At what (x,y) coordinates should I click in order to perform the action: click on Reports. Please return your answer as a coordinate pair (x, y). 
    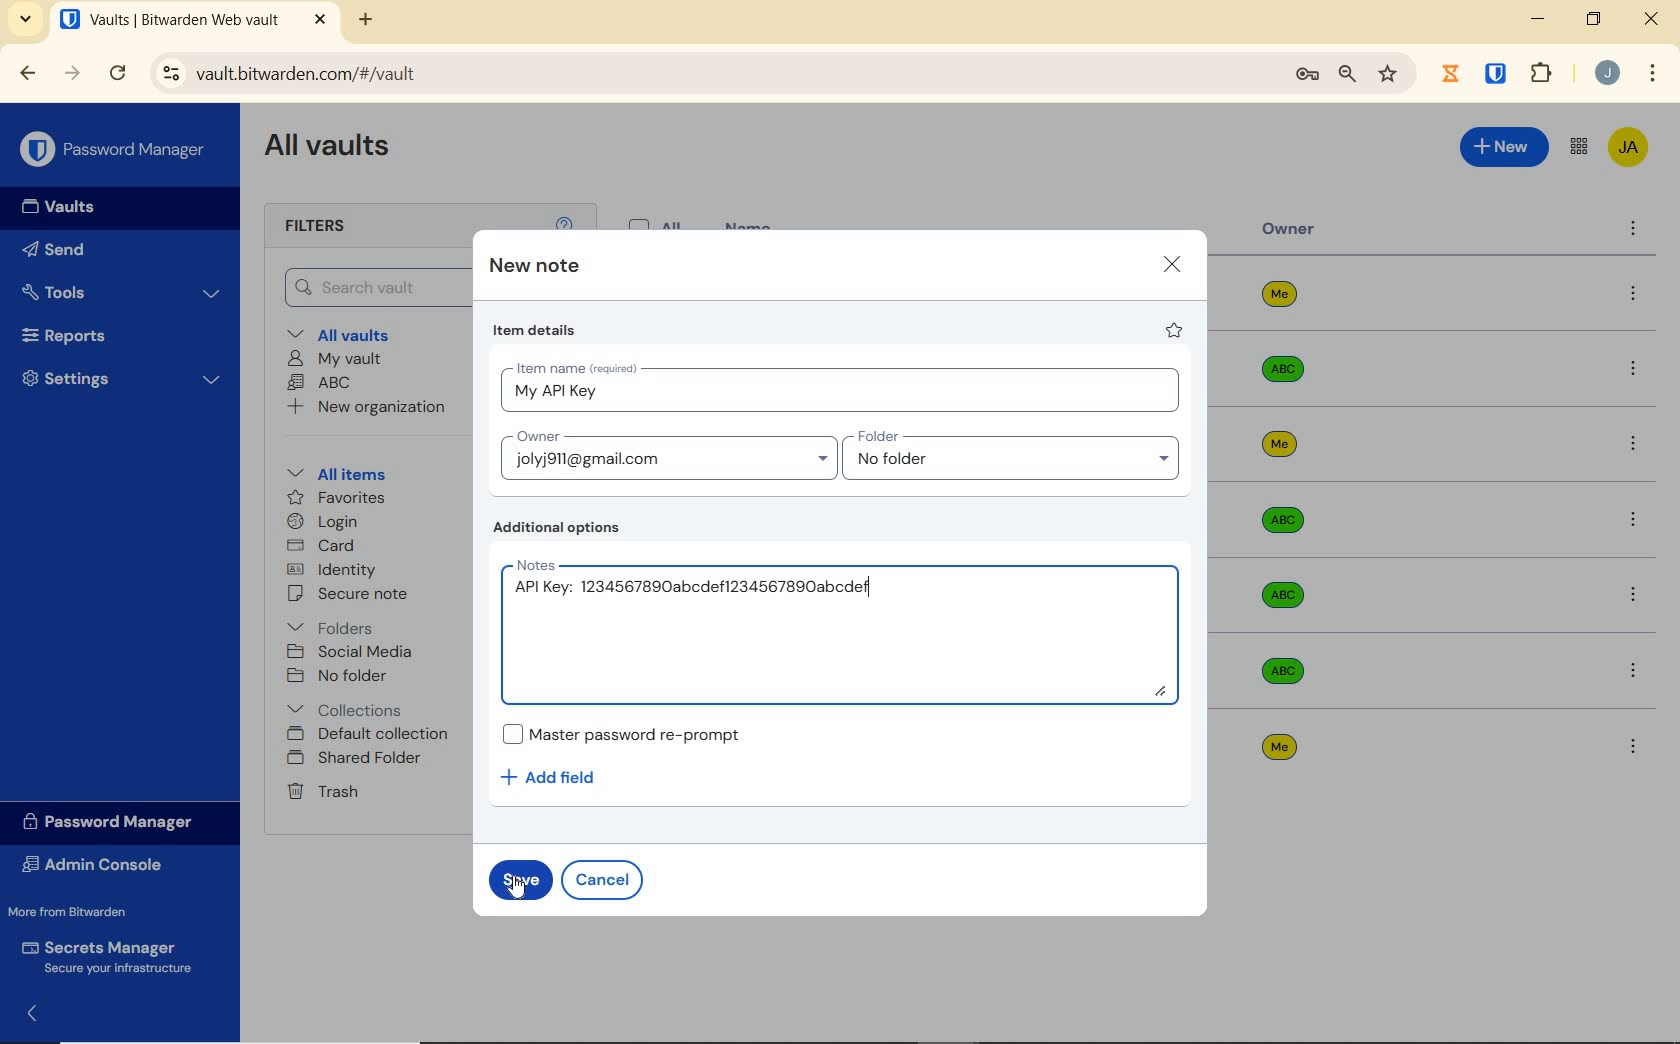
    Looking at the image, I should click on (114, 337).